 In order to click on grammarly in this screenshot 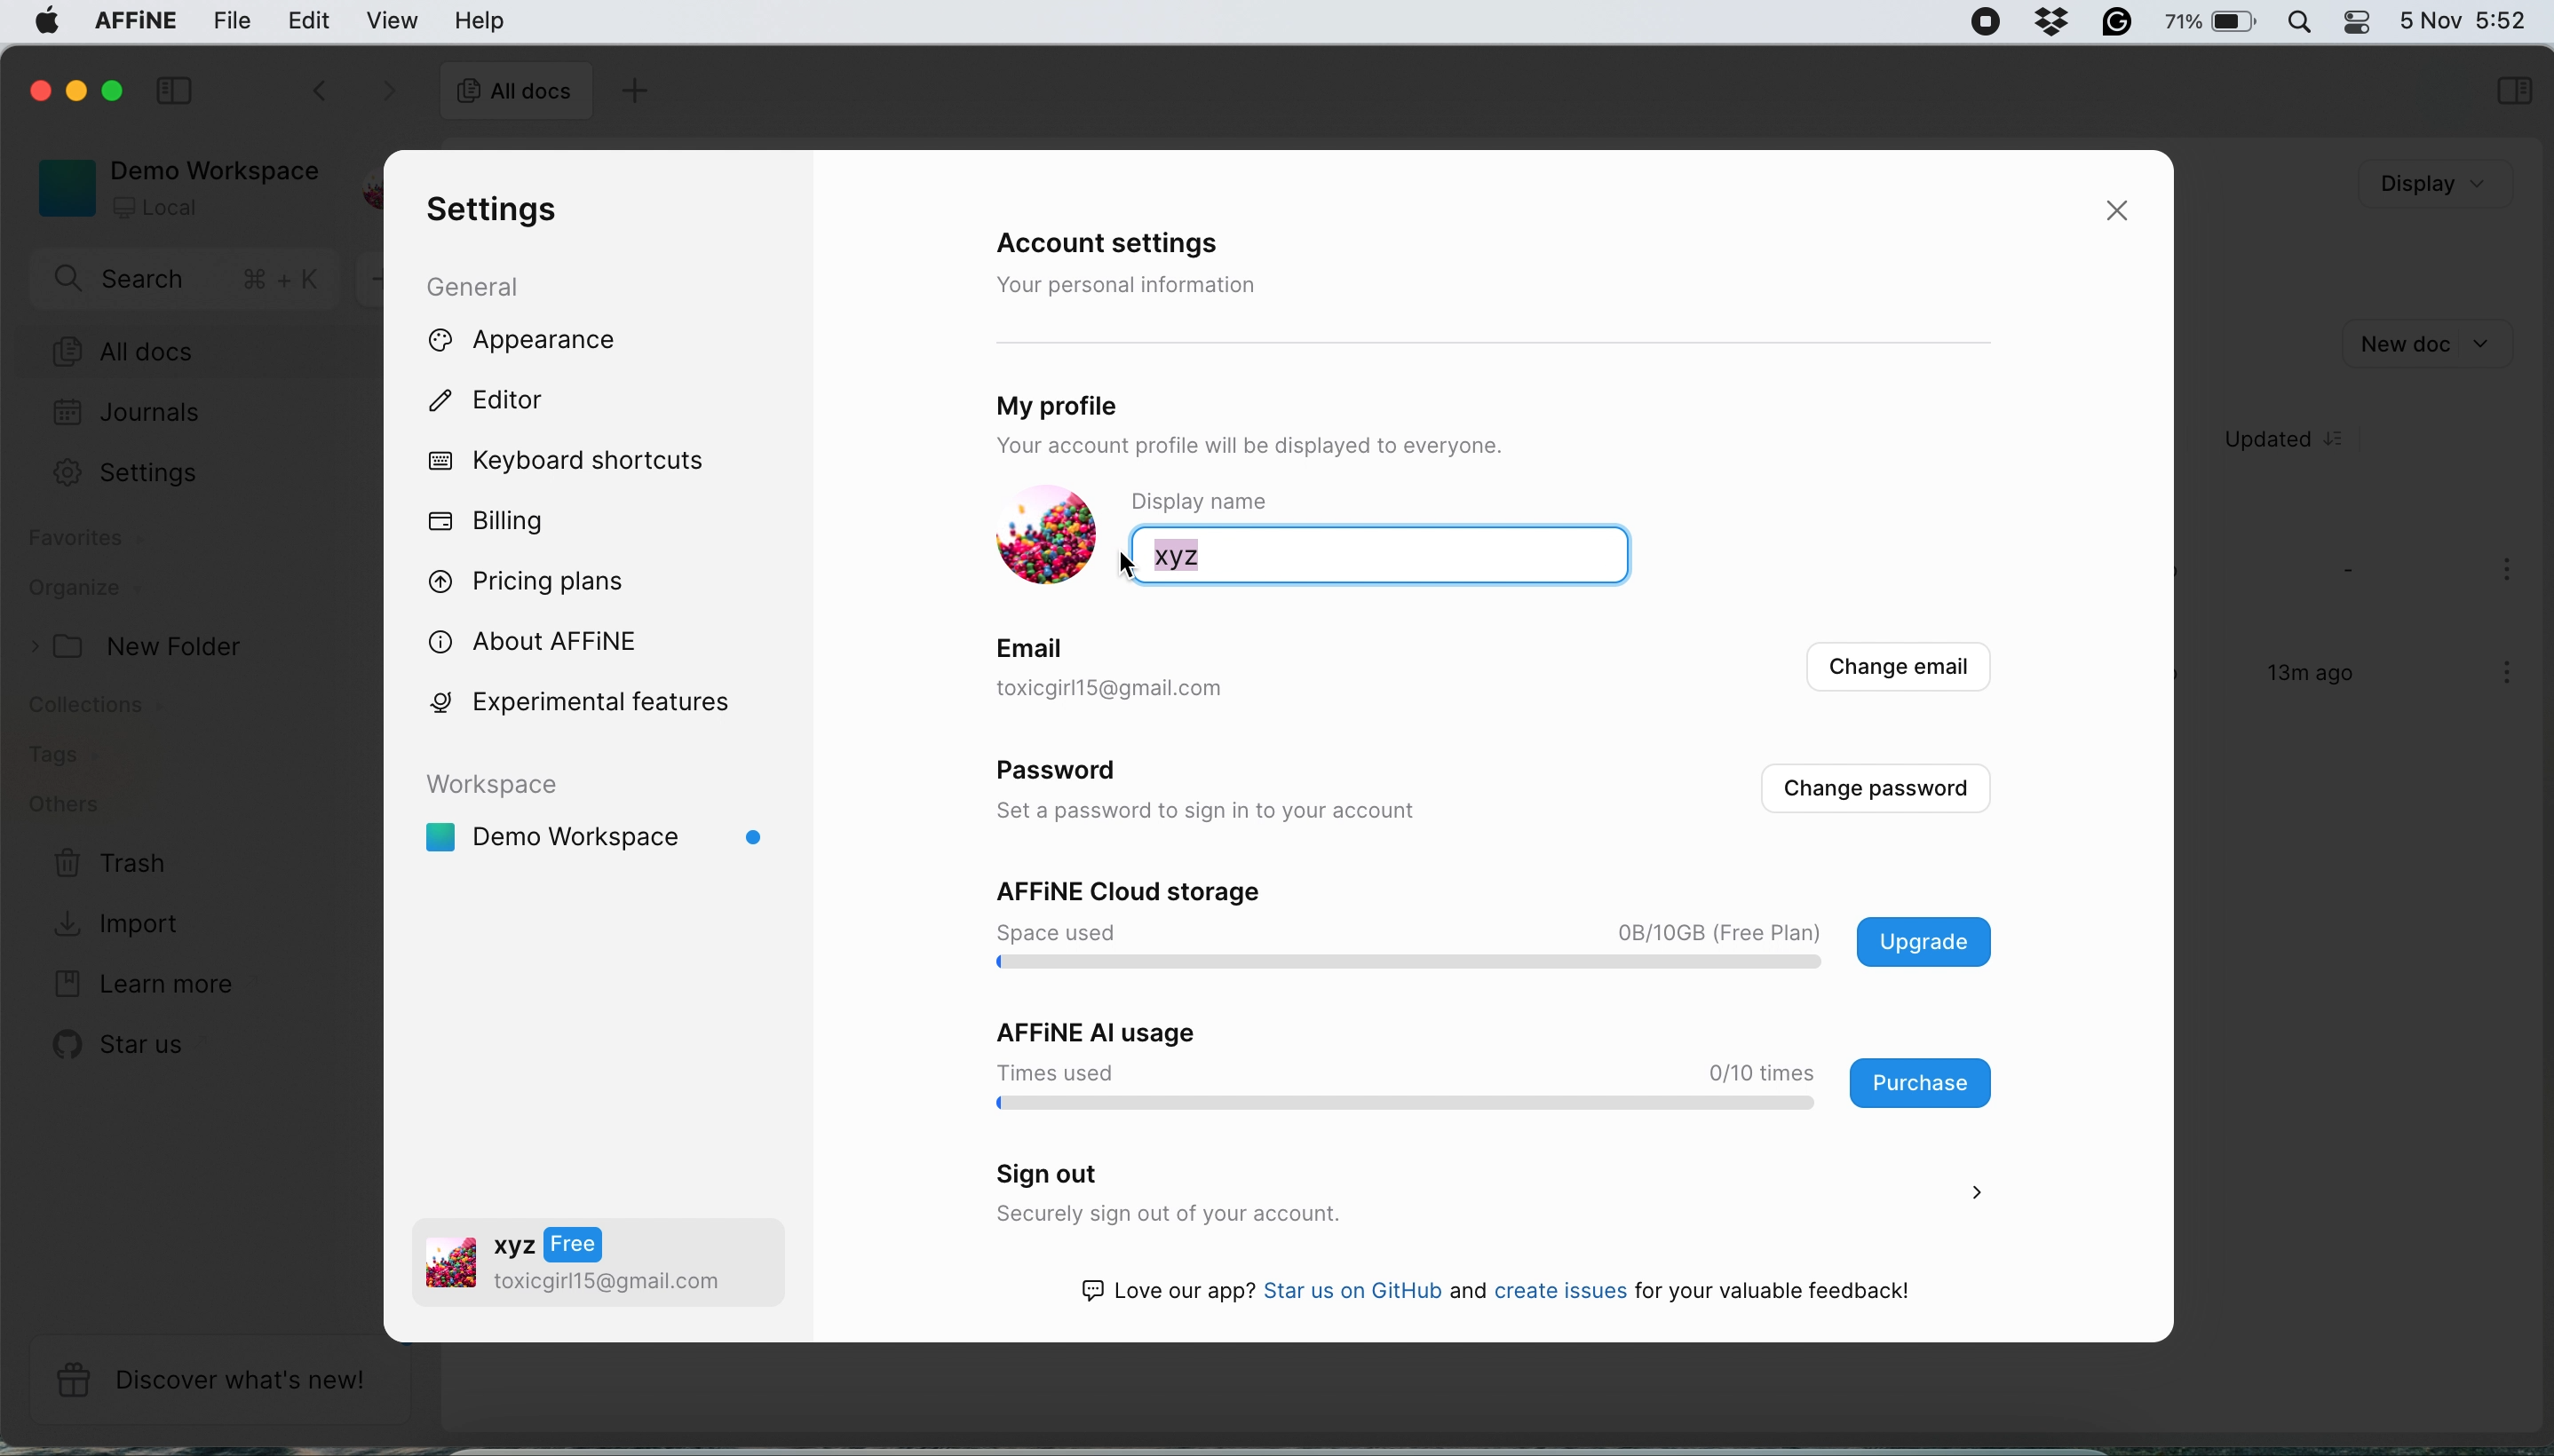, I will do `click(2112, 20)`.